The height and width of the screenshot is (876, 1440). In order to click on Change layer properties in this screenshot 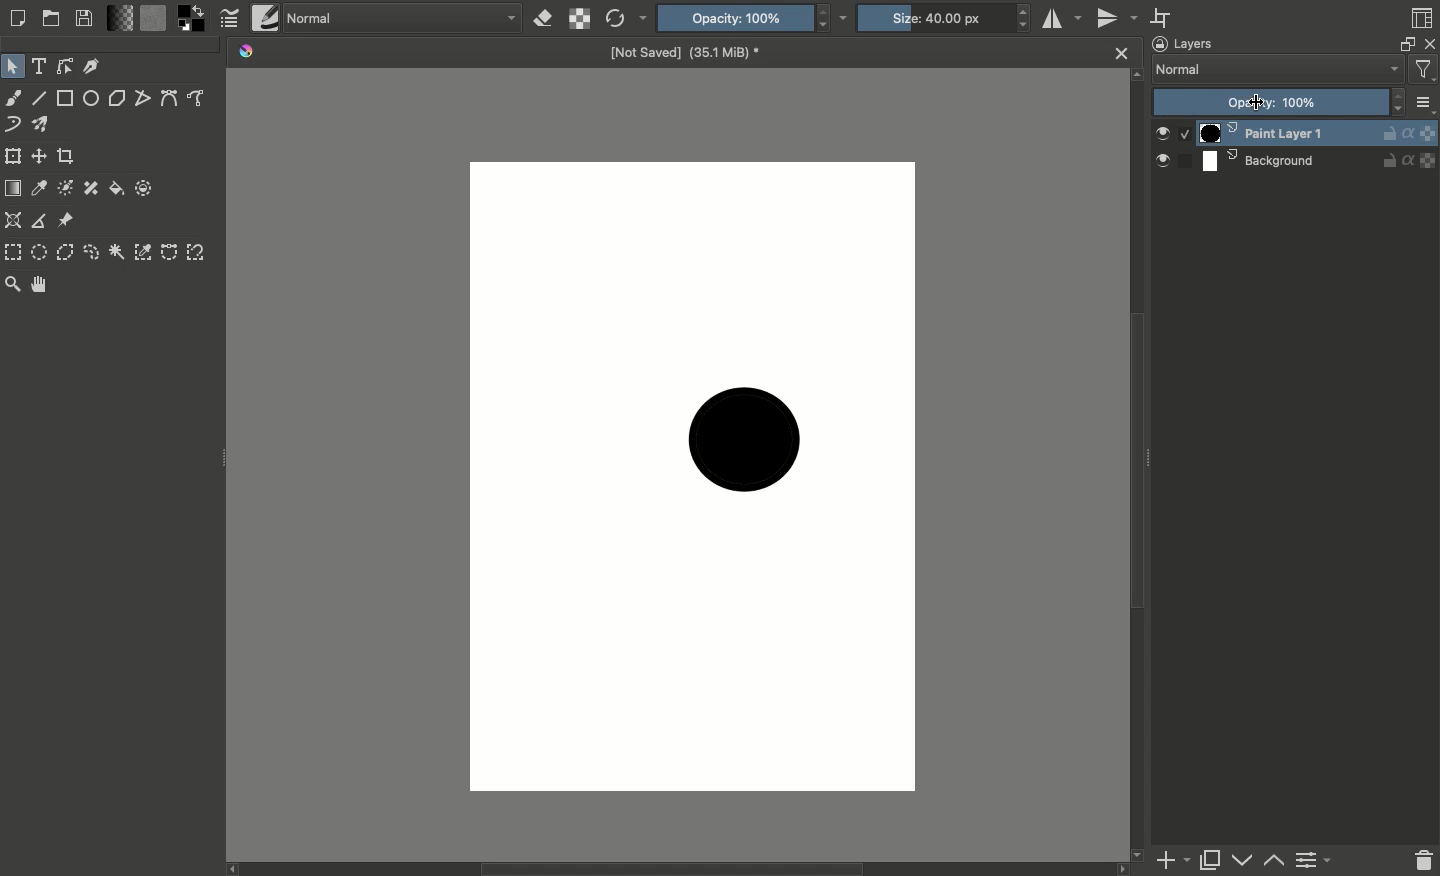, I will do `click(1315, 861)`.